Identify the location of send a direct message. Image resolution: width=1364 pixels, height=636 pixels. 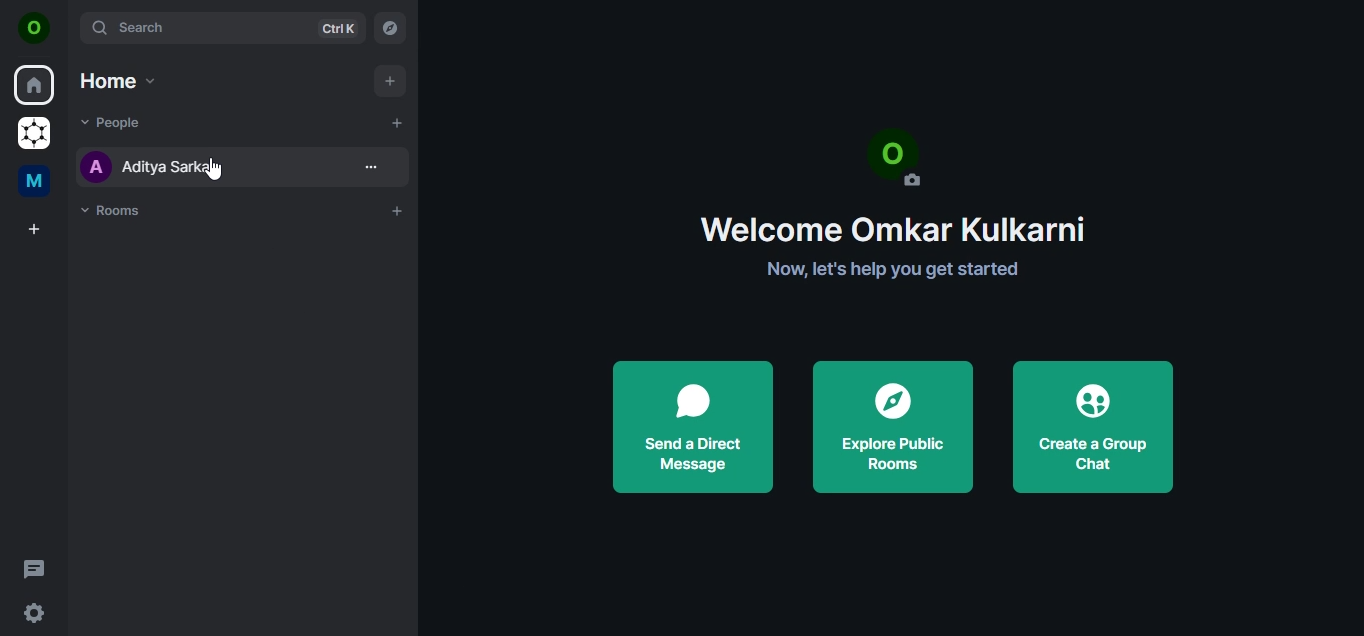
(692, 423).